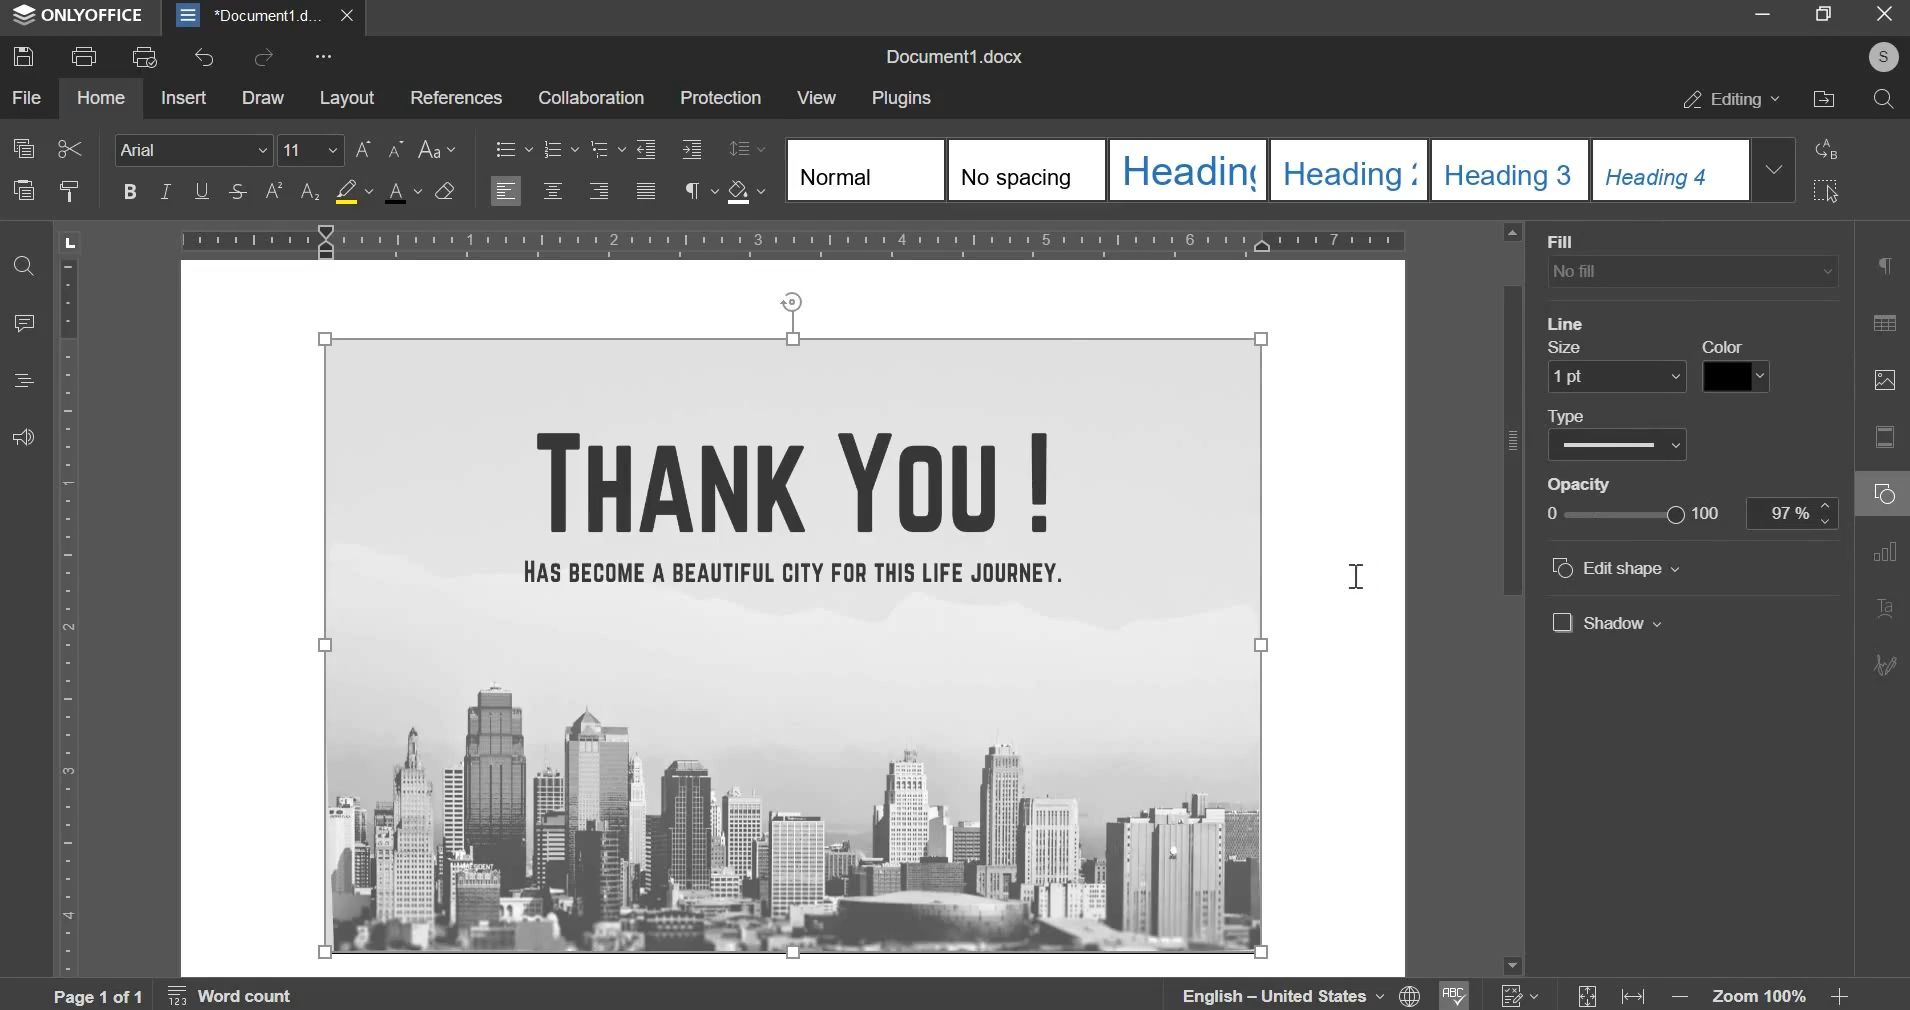  Describe the element at coordinates (1827, 148) in the screenshot. I see `replace` at that location.